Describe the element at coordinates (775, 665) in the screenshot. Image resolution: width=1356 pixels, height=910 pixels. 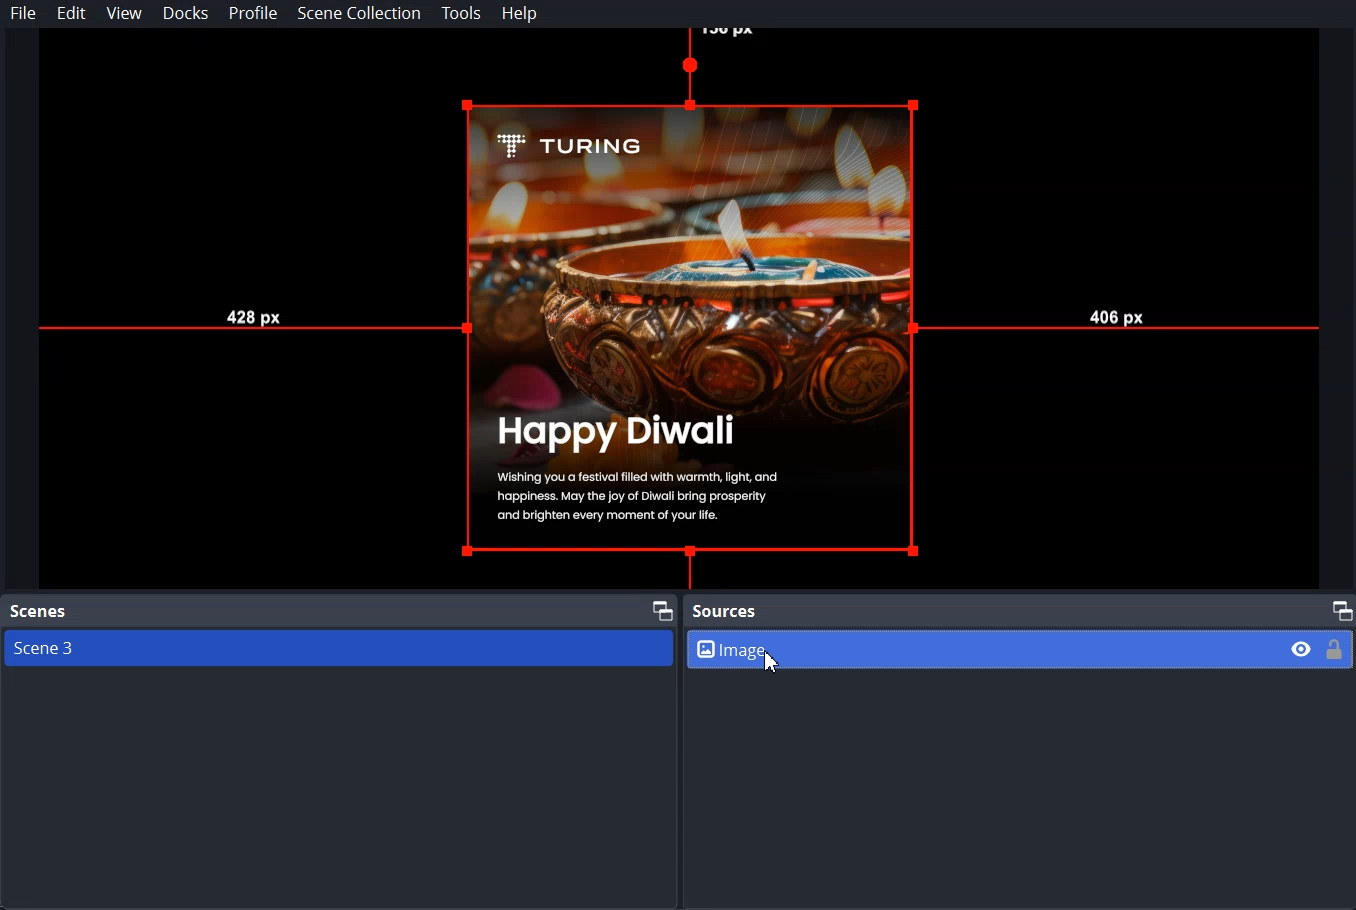
I see `Cursor` at that location.